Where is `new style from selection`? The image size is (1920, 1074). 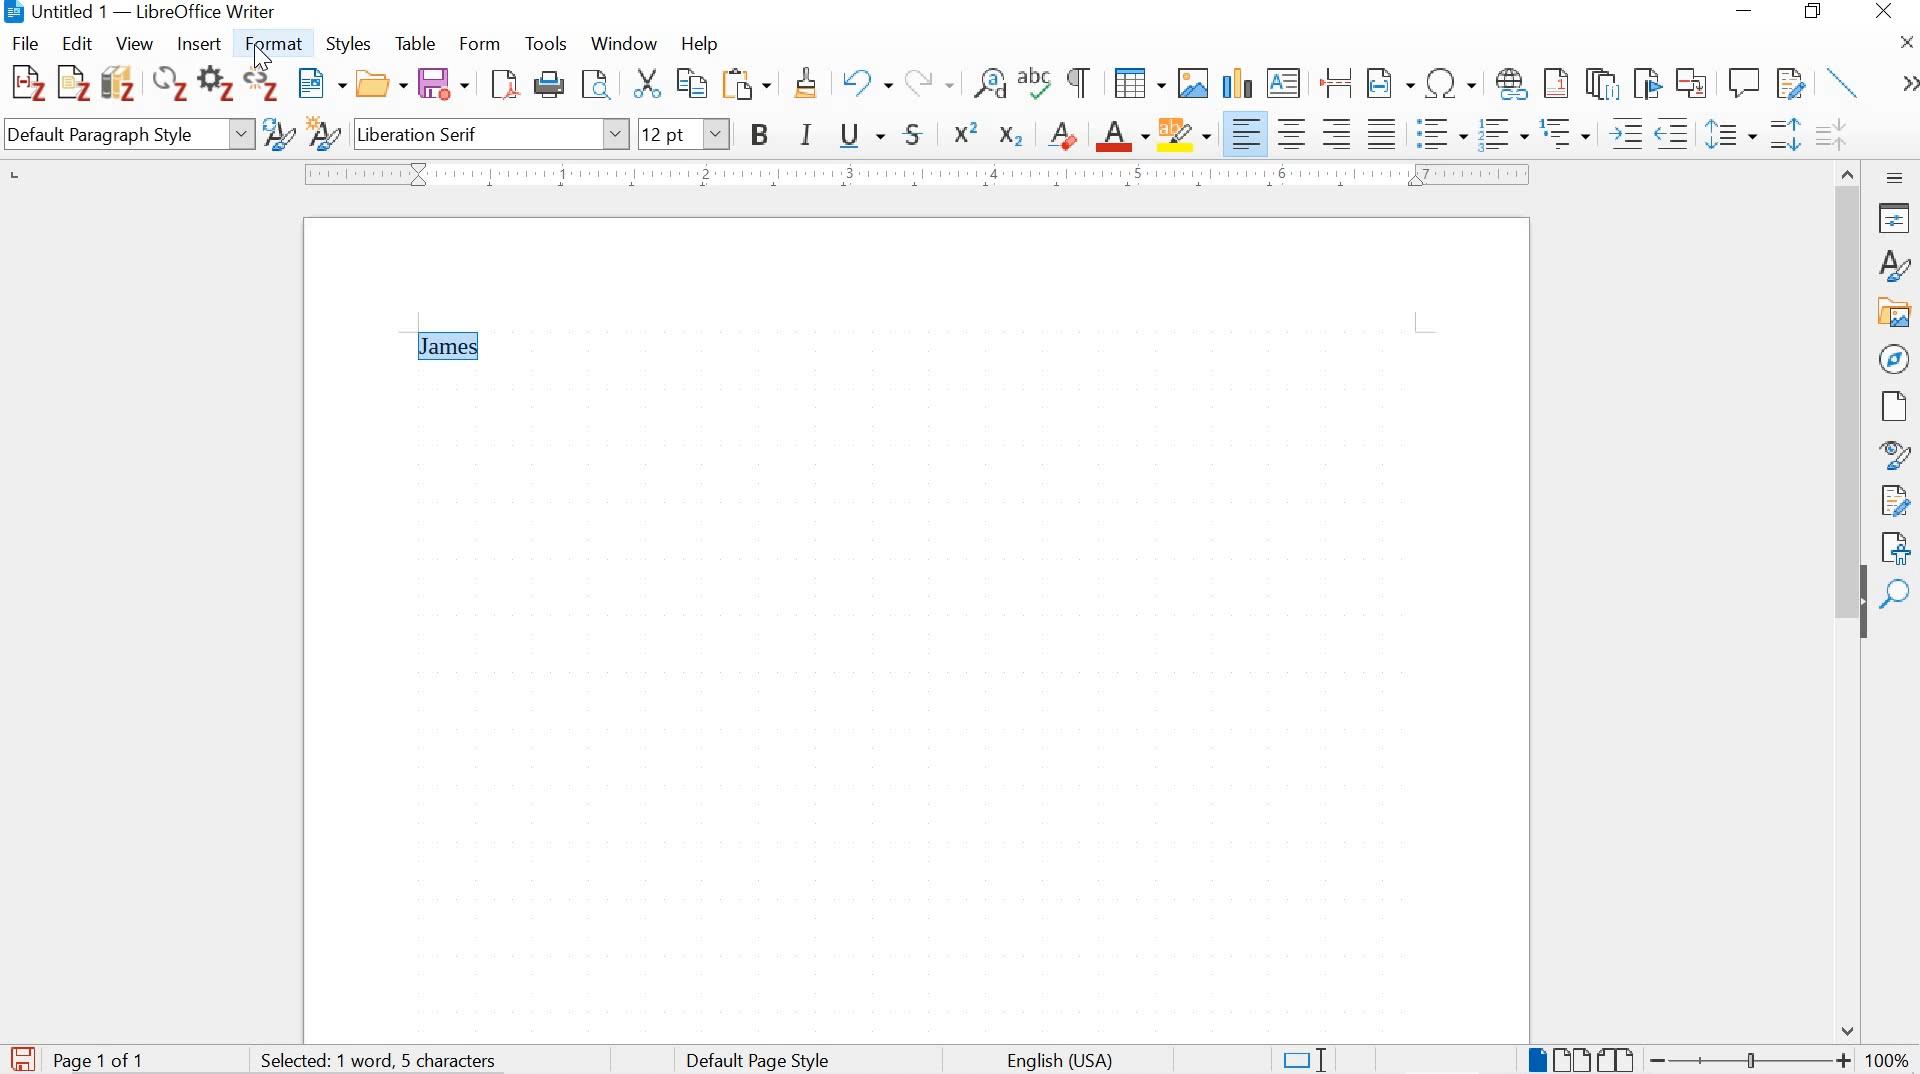 new style from selection is located at coordinates (323, 136).